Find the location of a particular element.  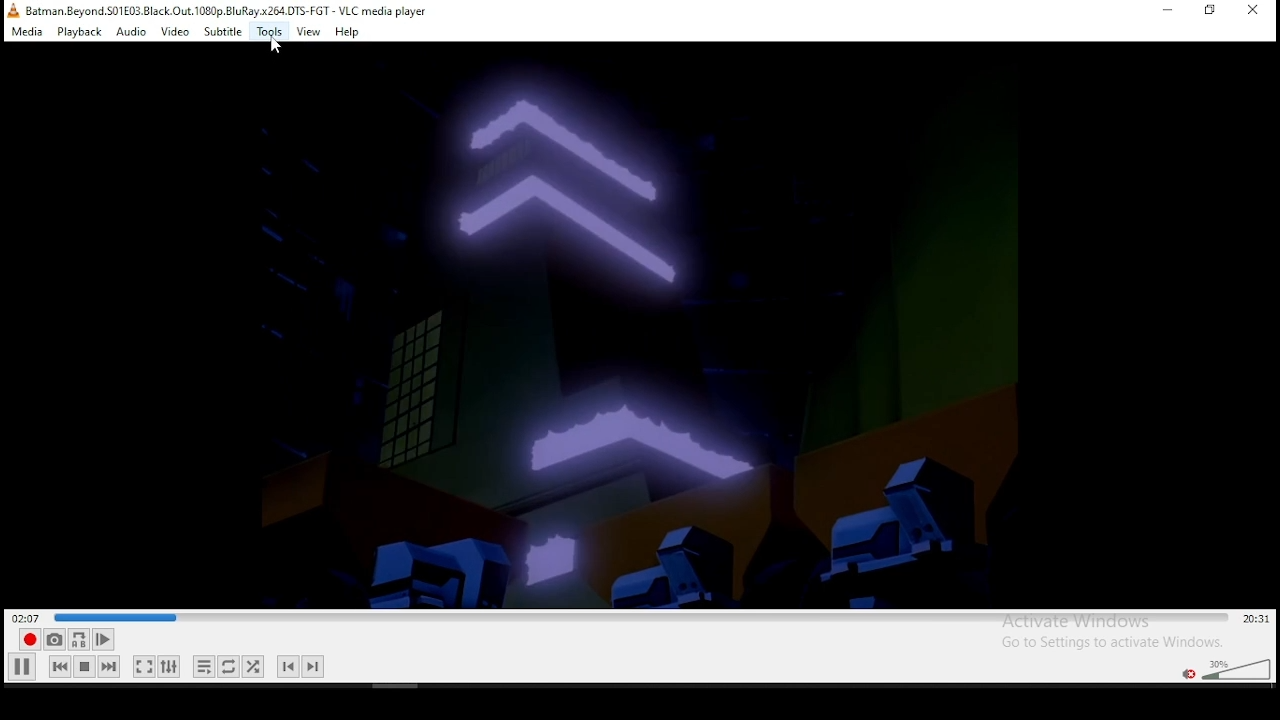

next chapter is located at coordinates (313, 667).